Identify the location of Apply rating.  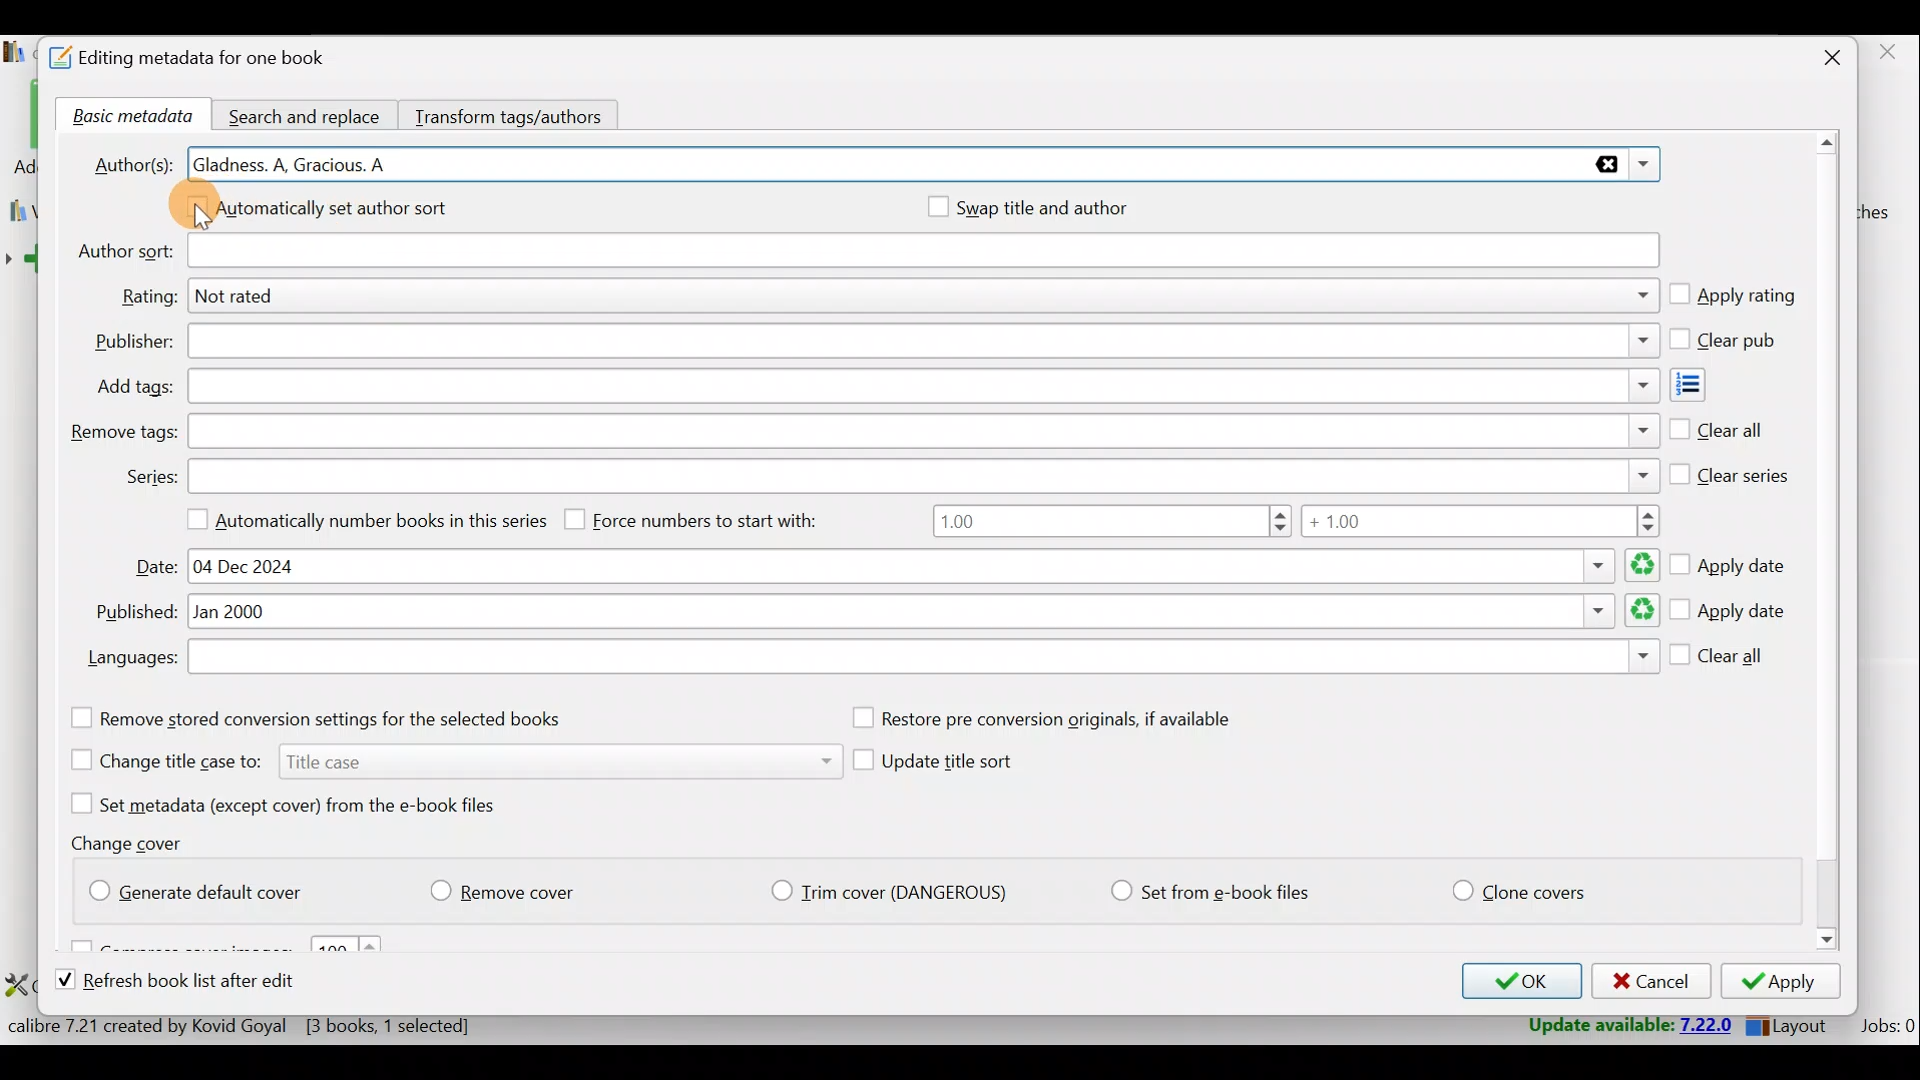
(1732, 297).